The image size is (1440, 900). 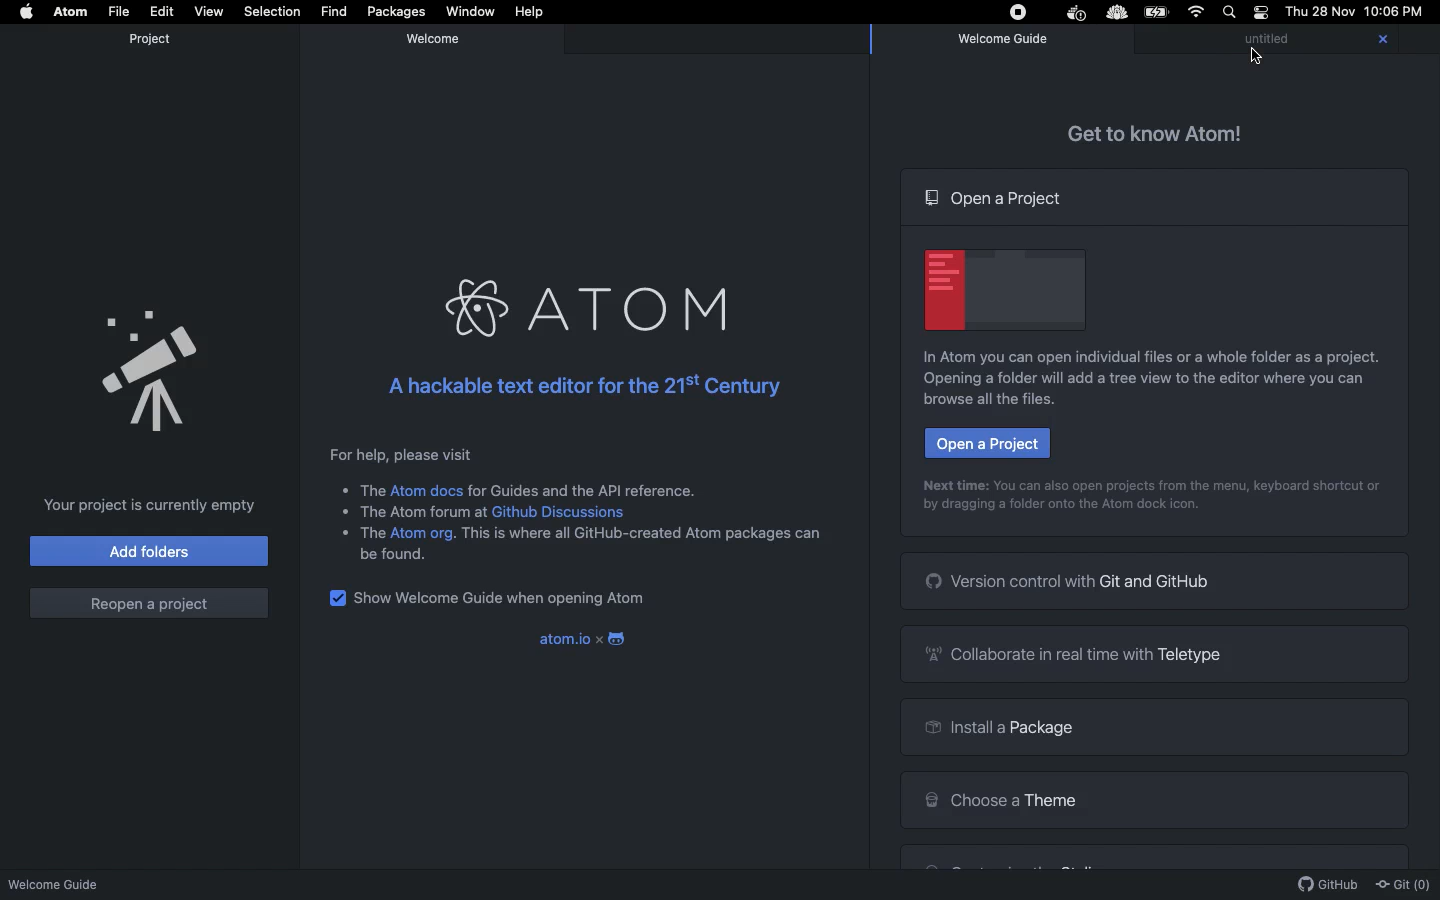 What do you see at coordinates (437, 38) in the screenshot?
I see `Welcome` at bounding box center [437, 38].